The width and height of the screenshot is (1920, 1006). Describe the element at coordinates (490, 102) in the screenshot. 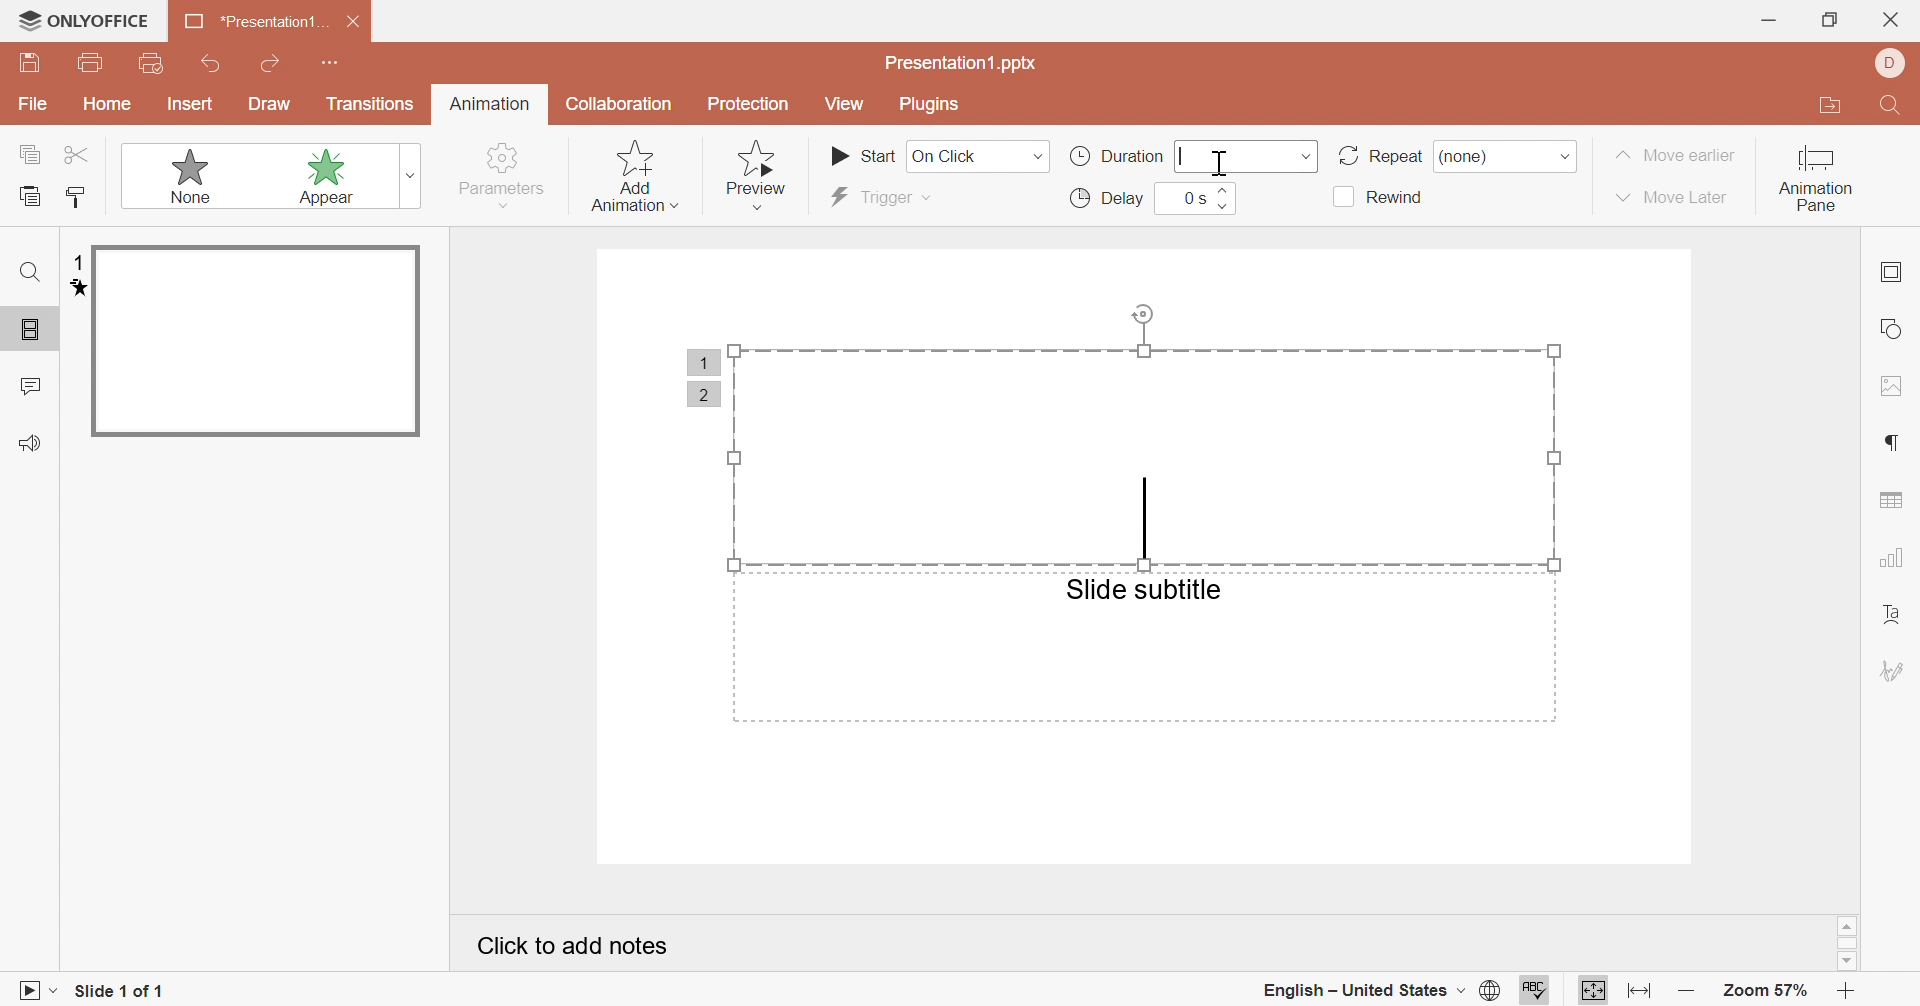

I see `animation` at that location.